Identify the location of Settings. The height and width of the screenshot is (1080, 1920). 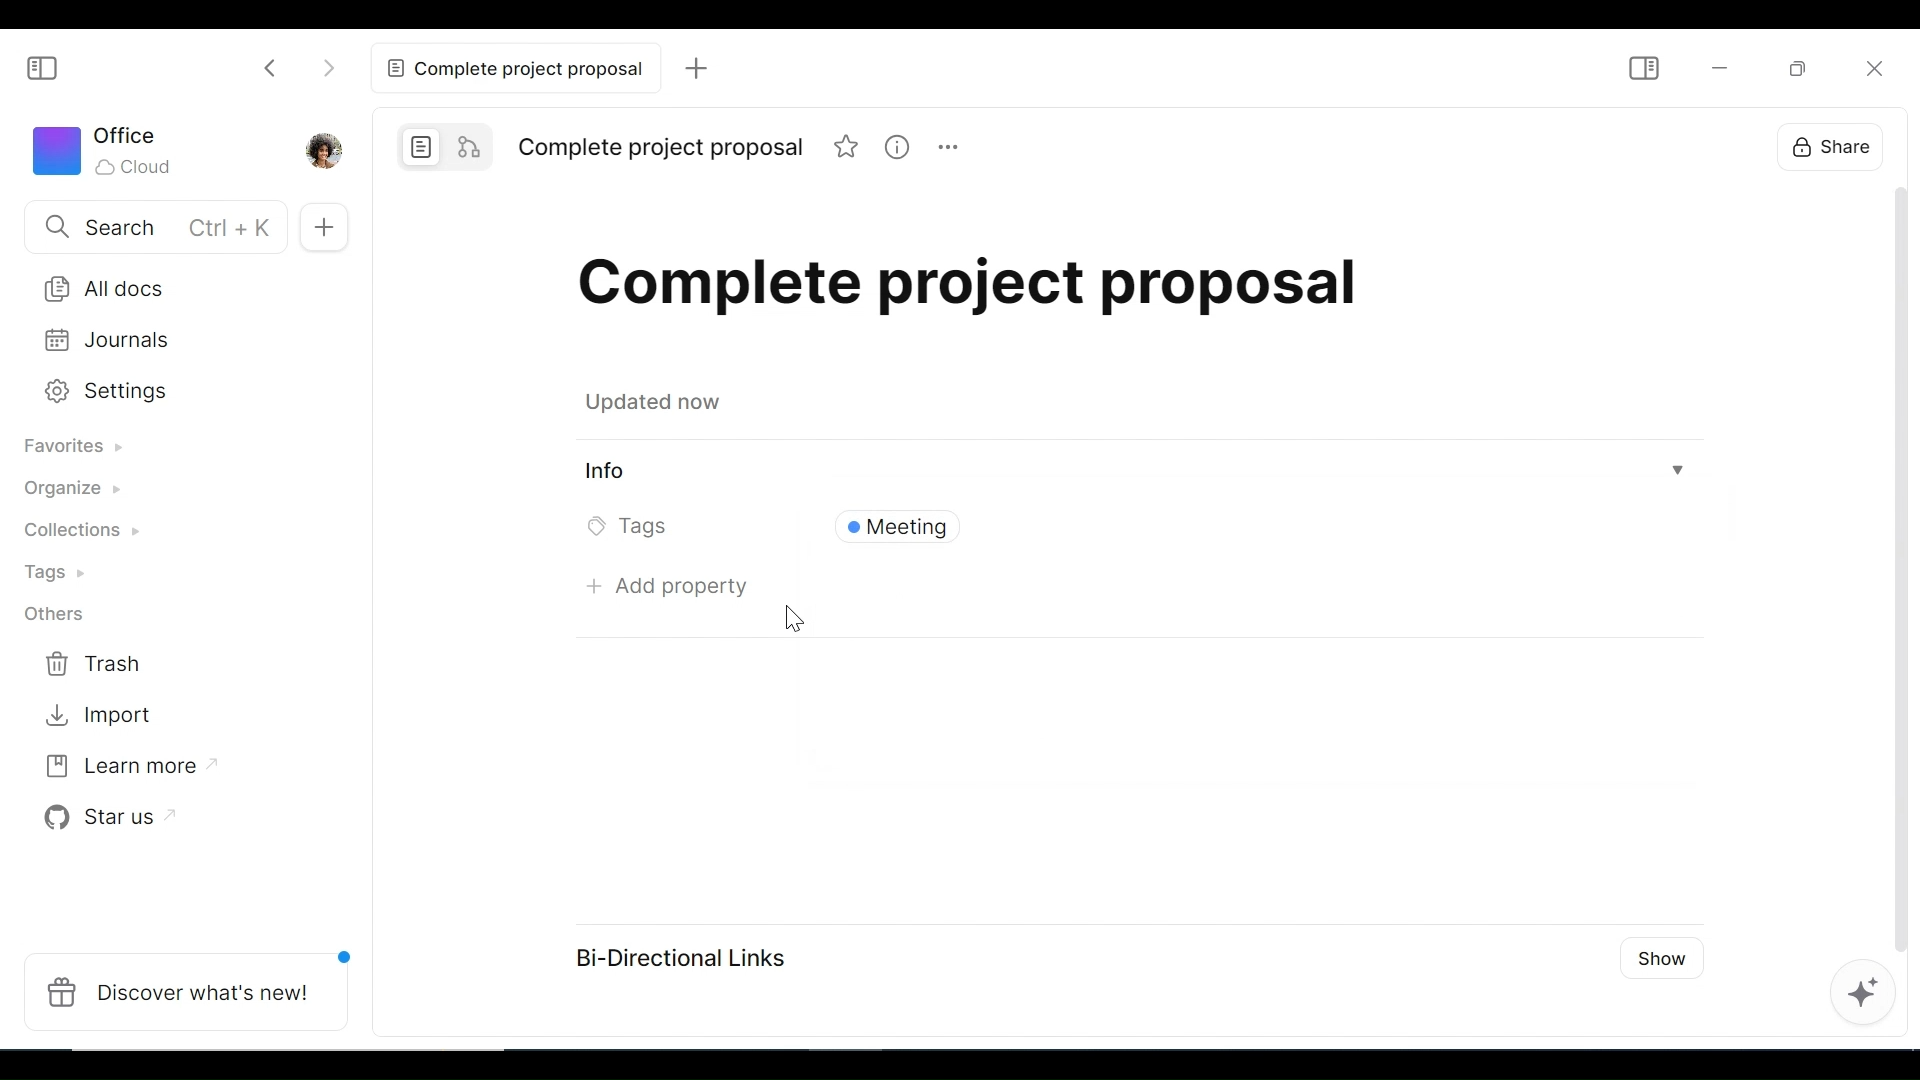
(169, 391).